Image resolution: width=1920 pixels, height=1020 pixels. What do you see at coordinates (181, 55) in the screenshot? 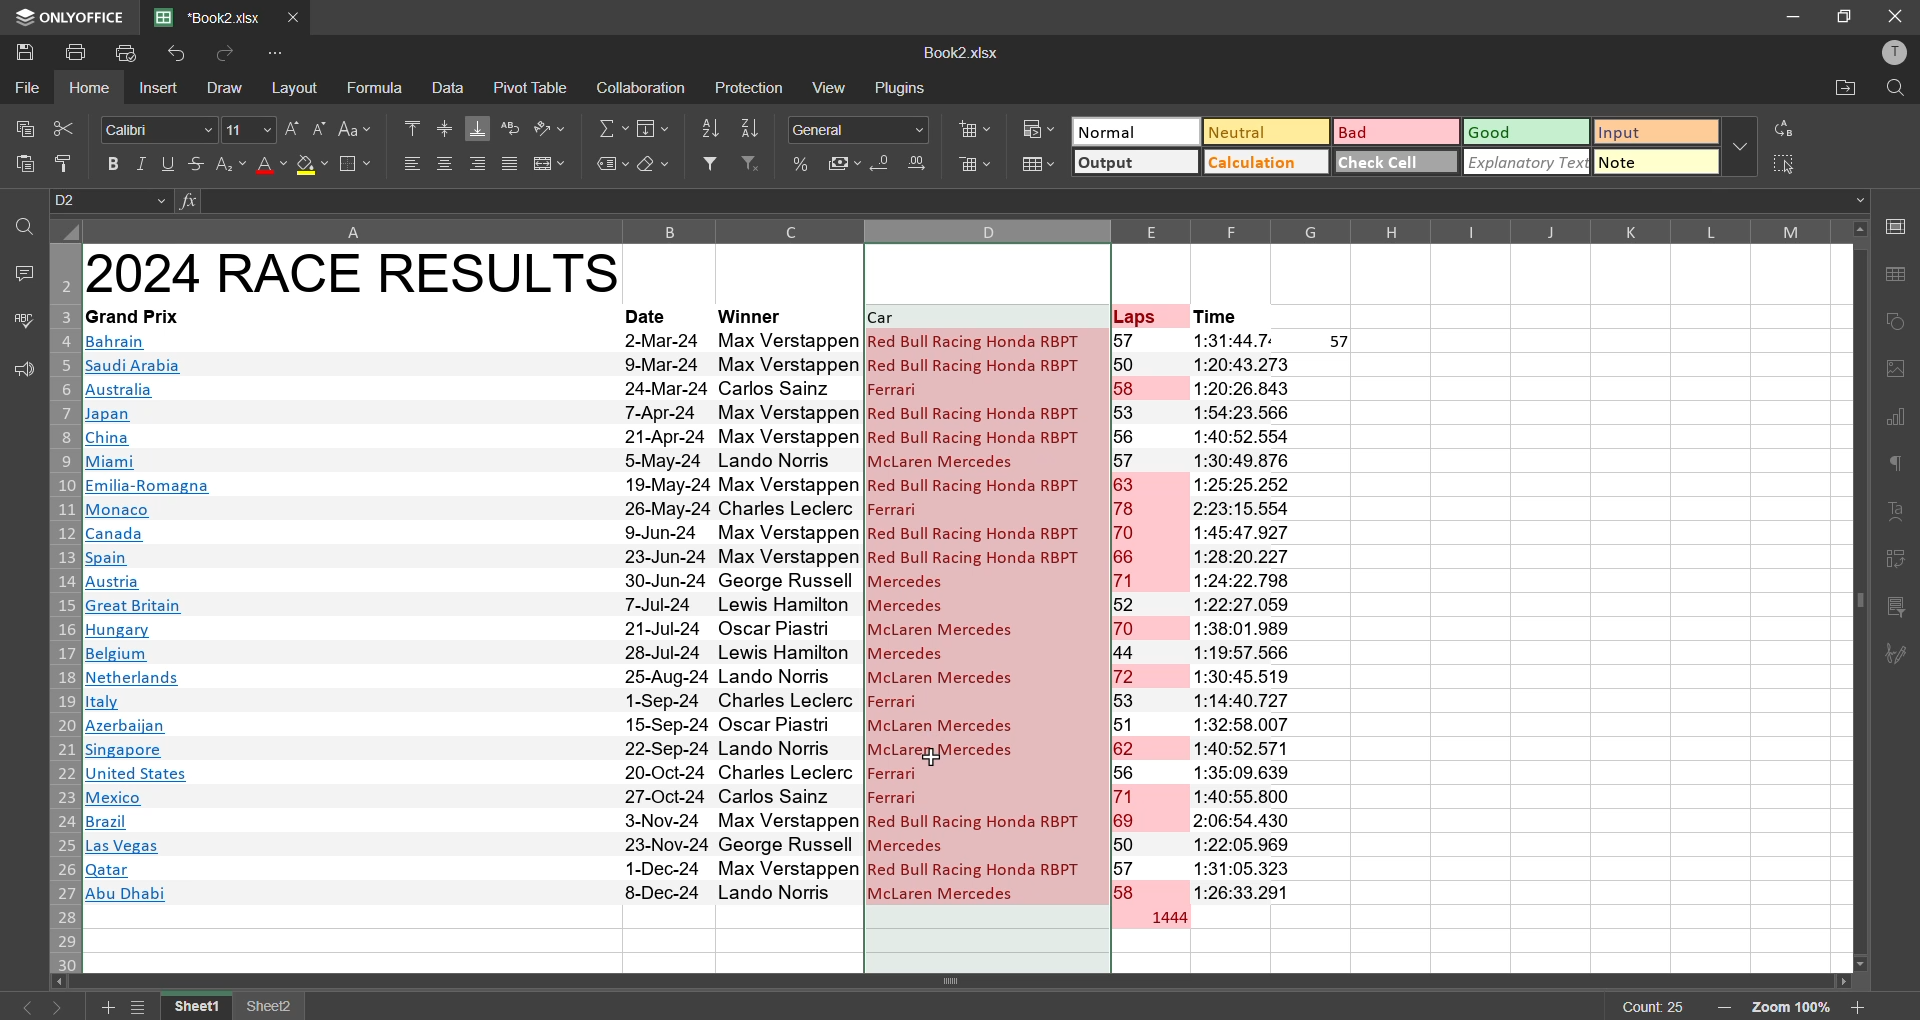
I see `undo` at bounding box center [181, 55].